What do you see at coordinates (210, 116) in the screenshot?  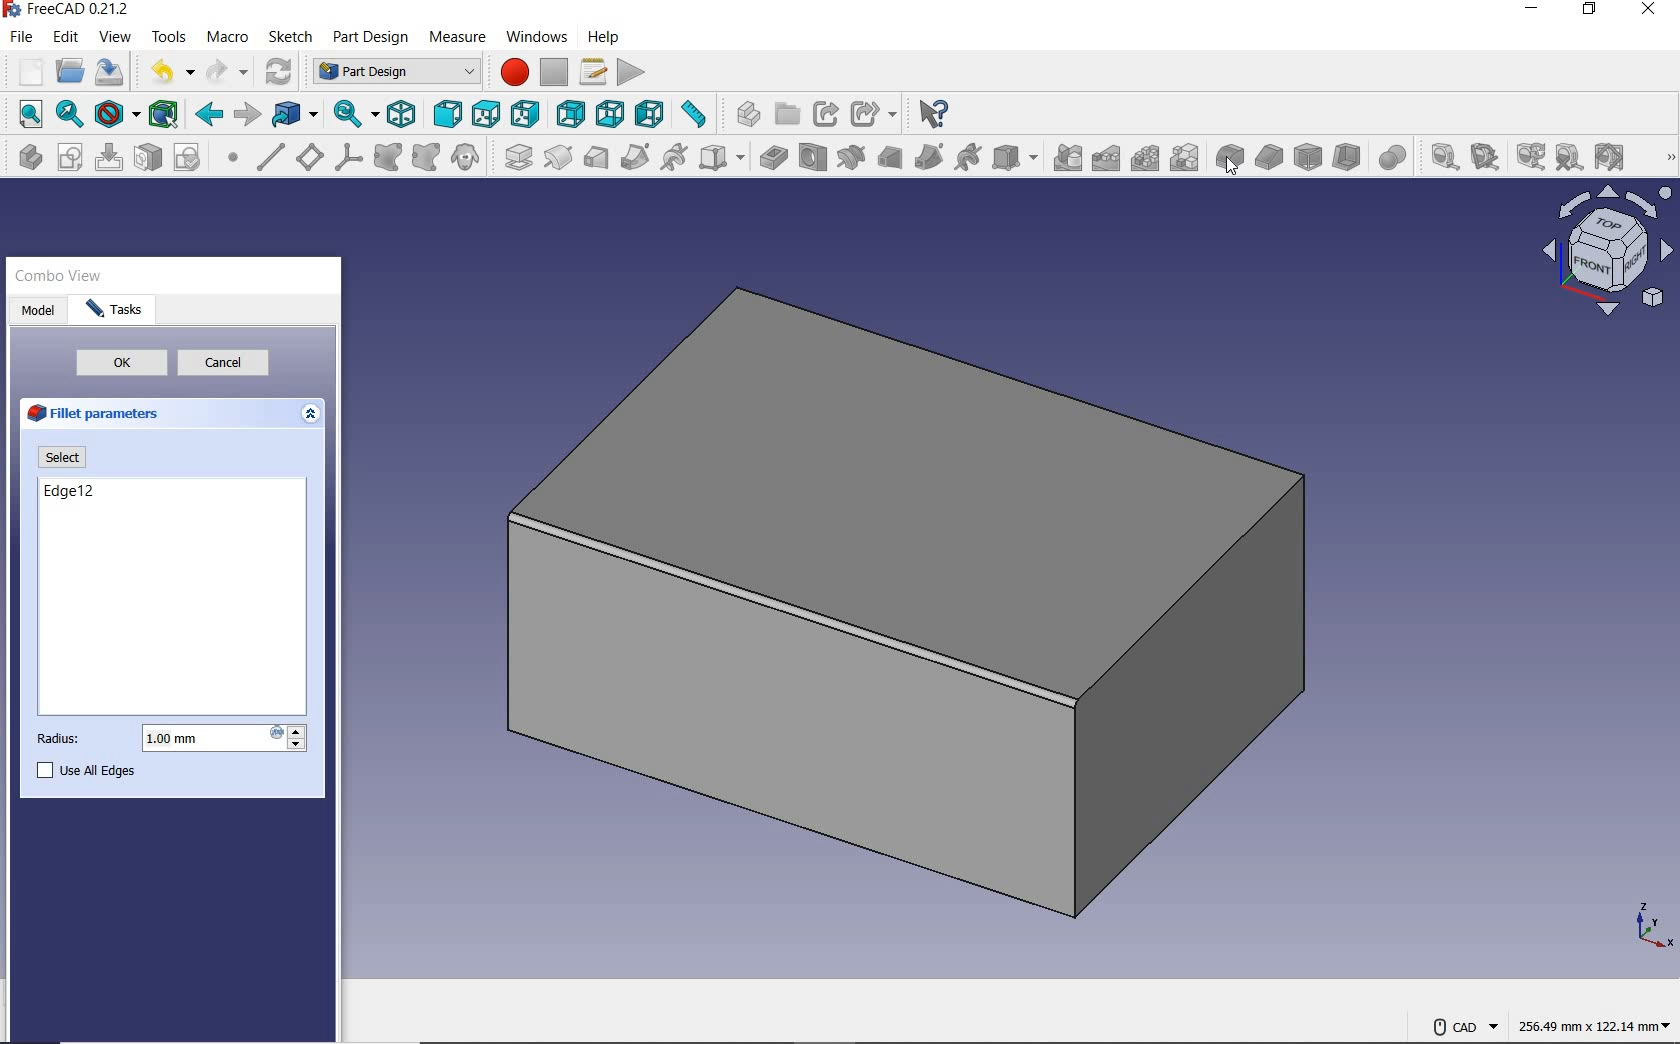 I see `back` at bounding box center [210, 116].